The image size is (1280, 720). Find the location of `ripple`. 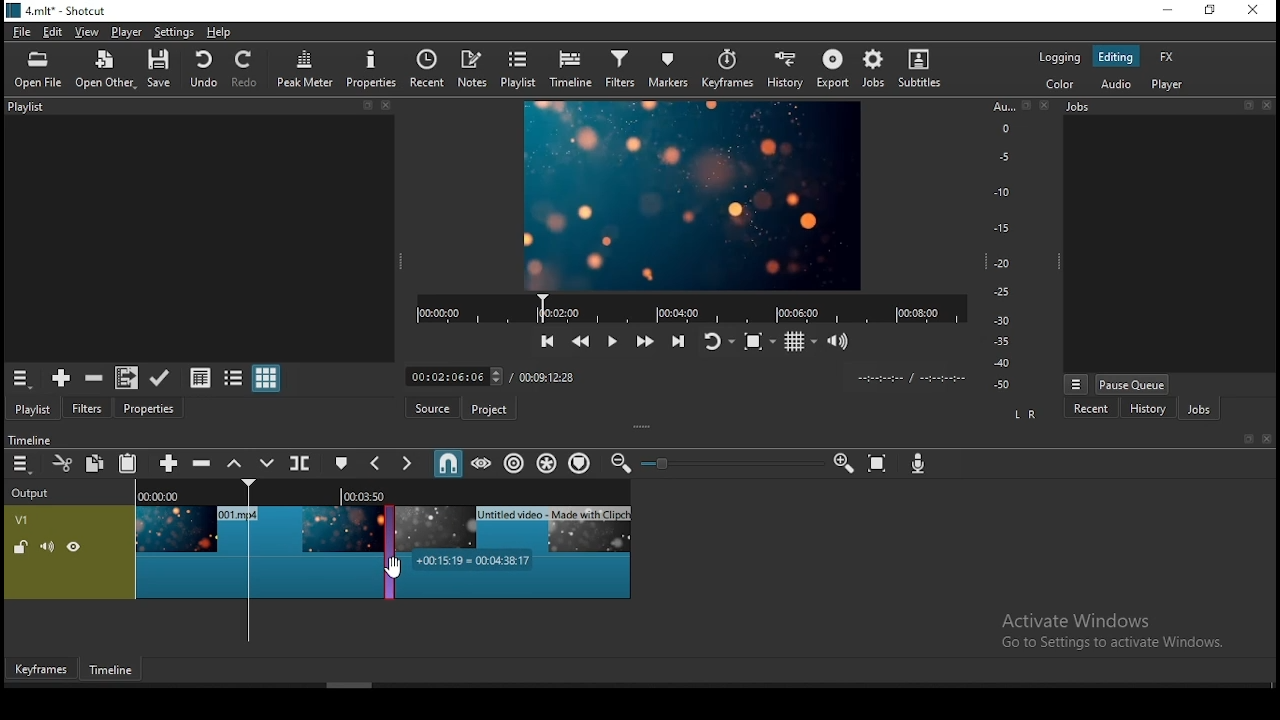

ripple is located at coordinates (515, 462).